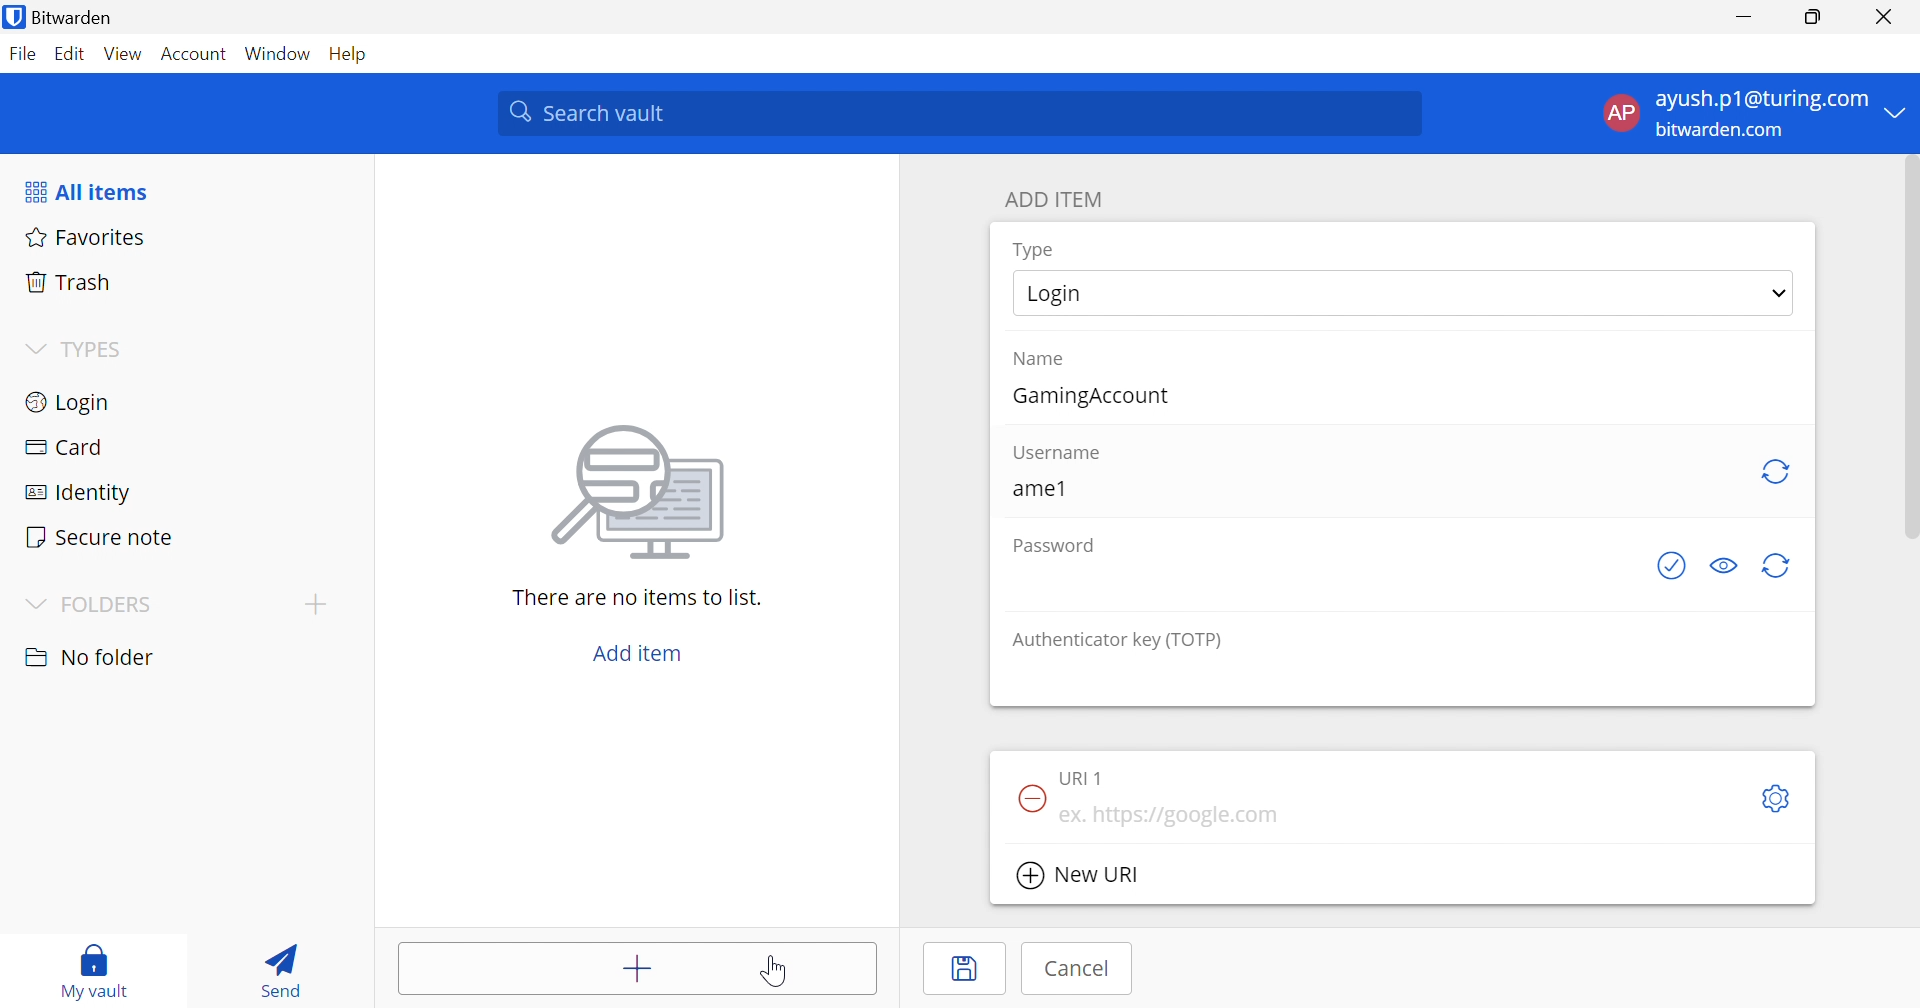  Describe the element at coordinates (1040, 249) in the screenshot. I see `Type` at that location.